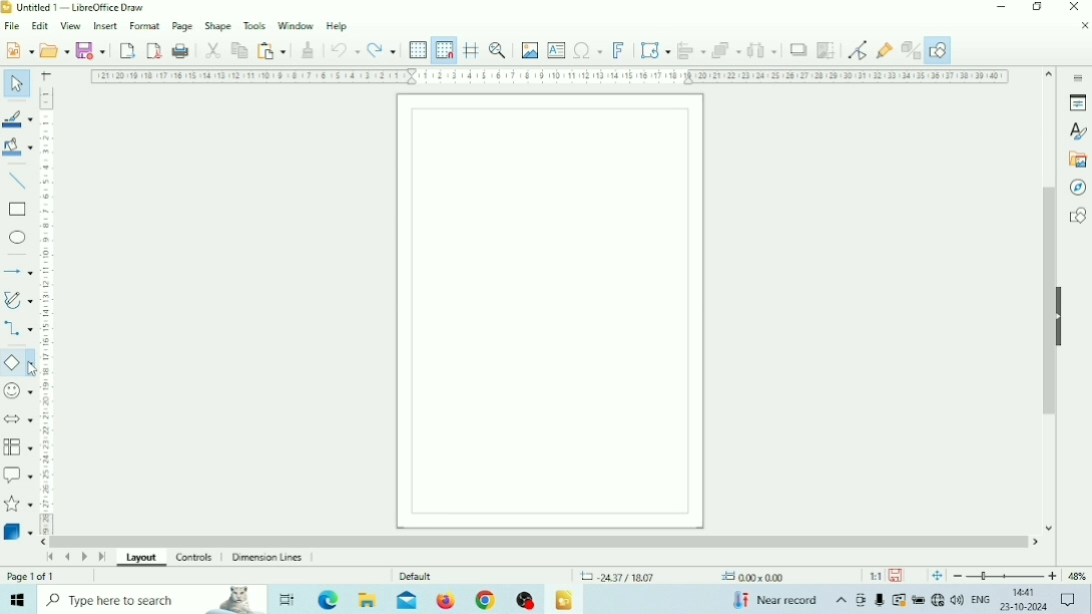 The height and width of the screenshot is (614, 1092). What do you see at coordinates (255, 25) in the screenshot?
I see `Tools` at bounding box center [255, 25].